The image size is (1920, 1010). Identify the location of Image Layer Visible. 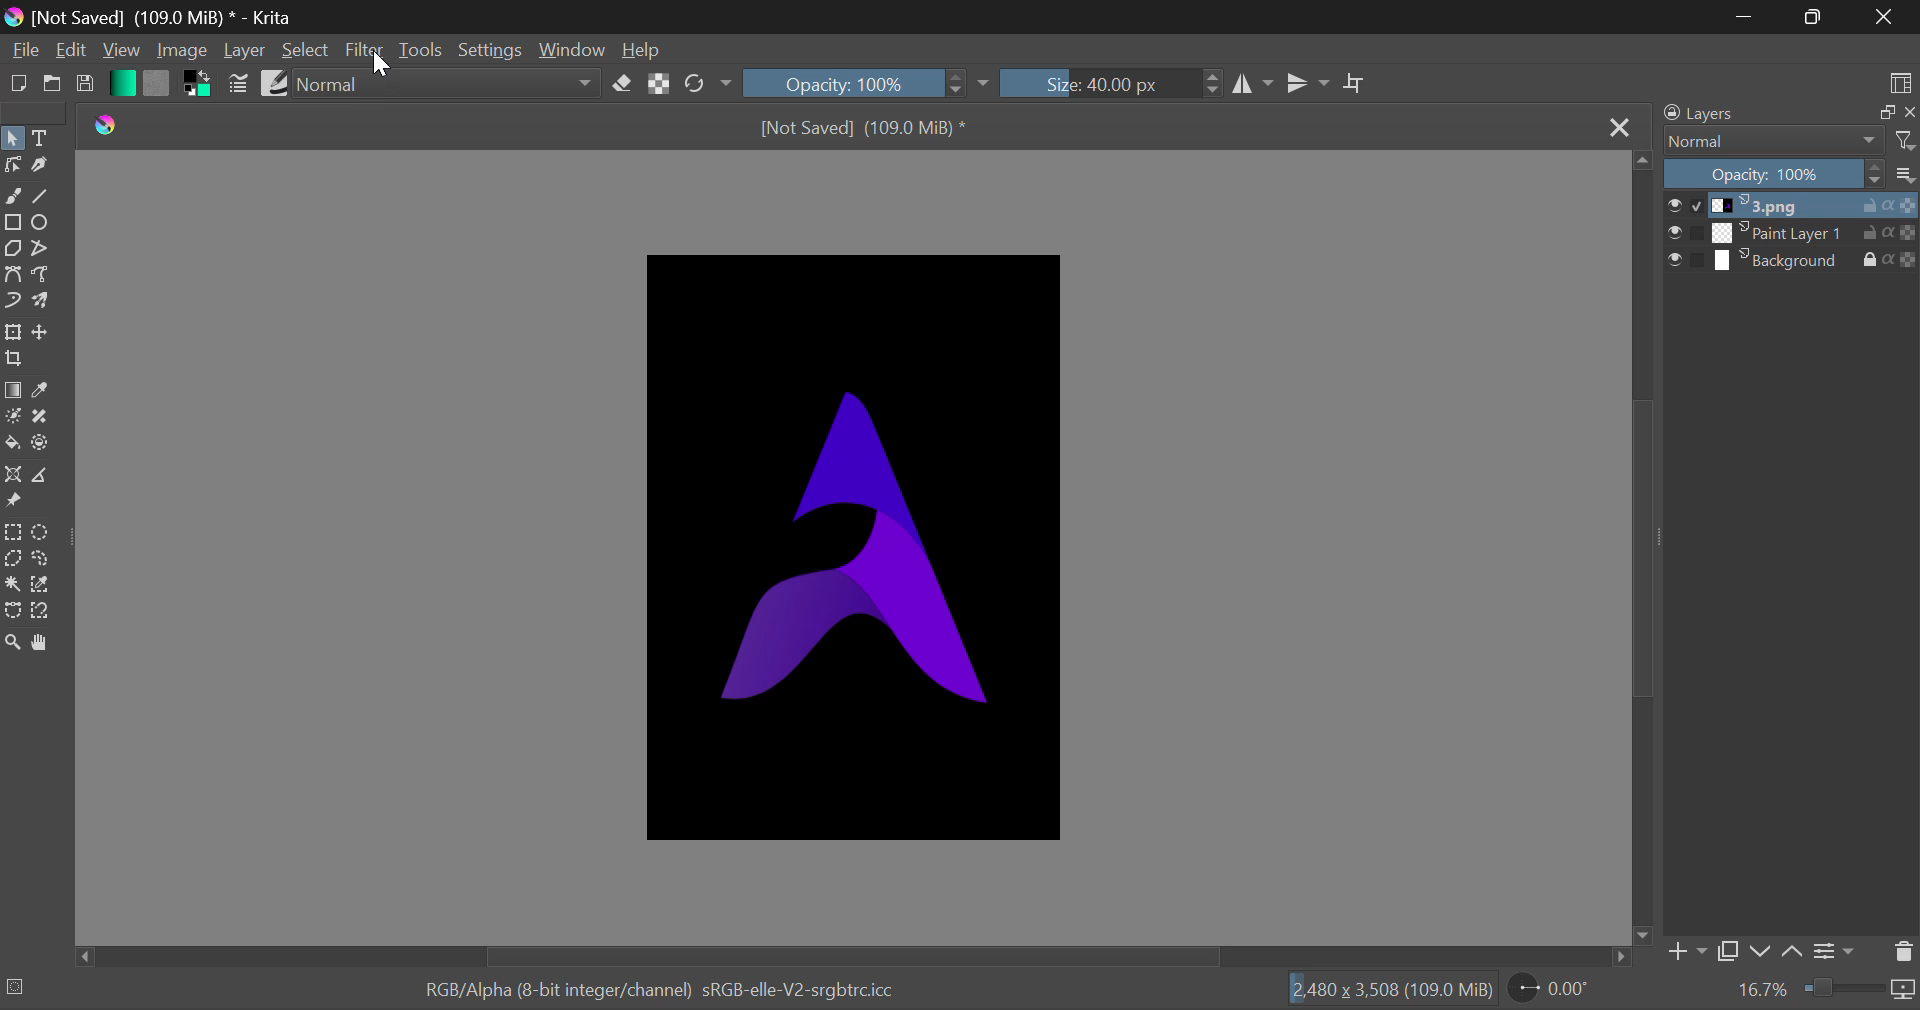
(858, 548).